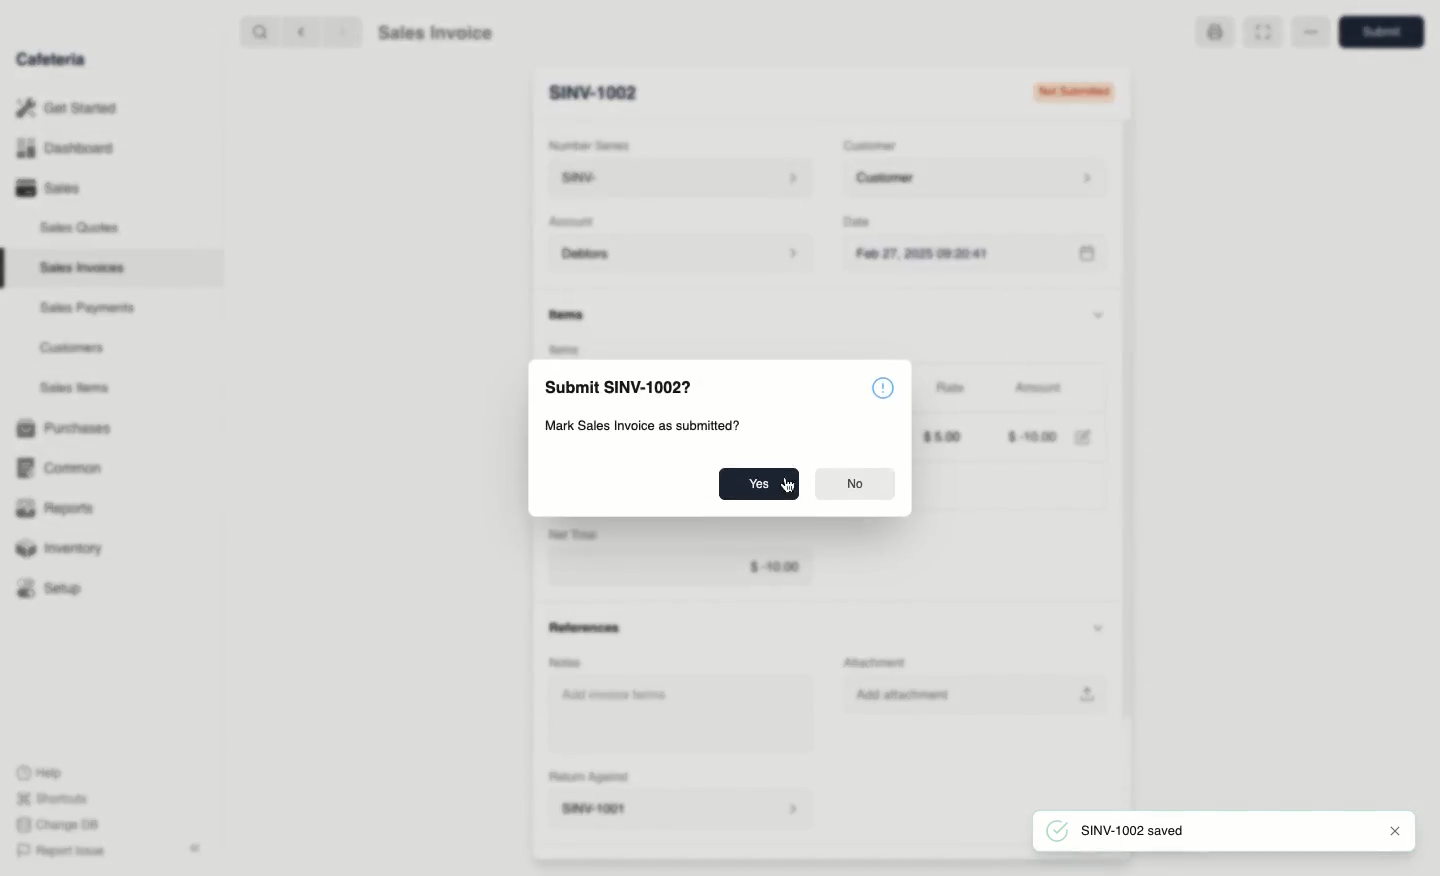 Image resolution: width=1440 pixels, height=876 pixels. Describe the element at coordinates (65, 849) in the screenshot. I see `Report Issue` at that location.